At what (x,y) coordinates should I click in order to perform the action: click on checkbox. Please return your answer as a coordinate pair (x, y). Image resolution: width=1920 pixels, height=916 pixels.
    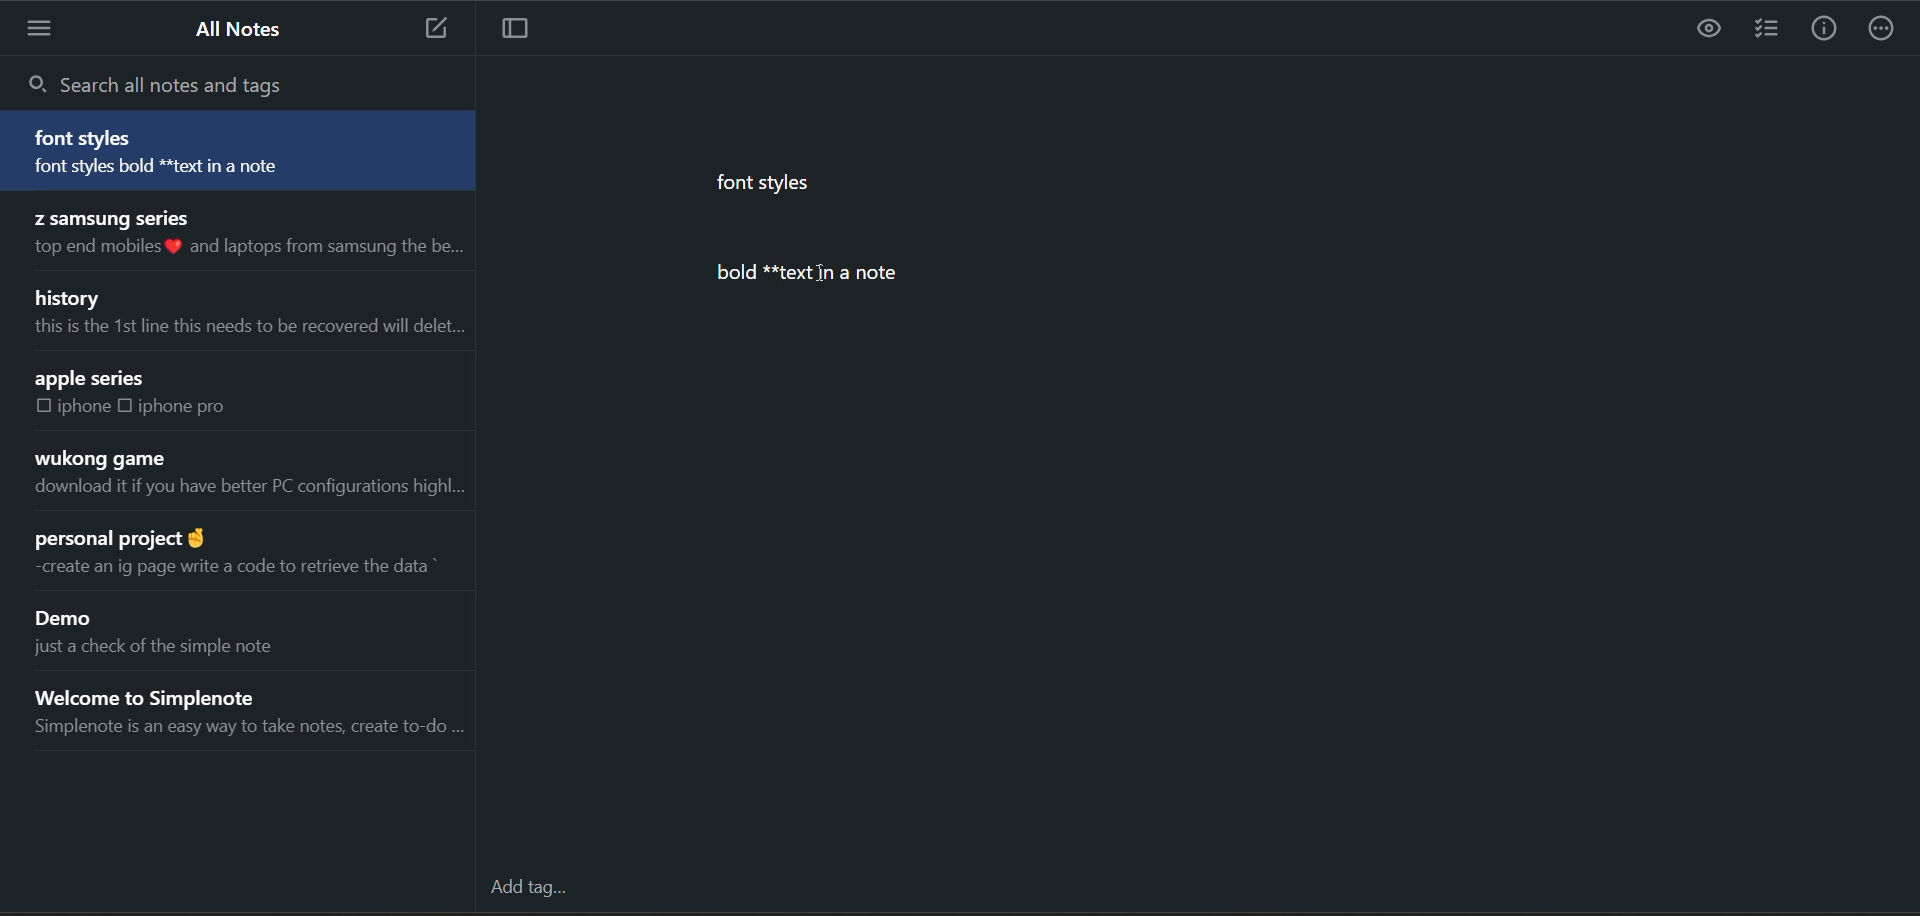
    Looking at the image, I should click on (130, 405).